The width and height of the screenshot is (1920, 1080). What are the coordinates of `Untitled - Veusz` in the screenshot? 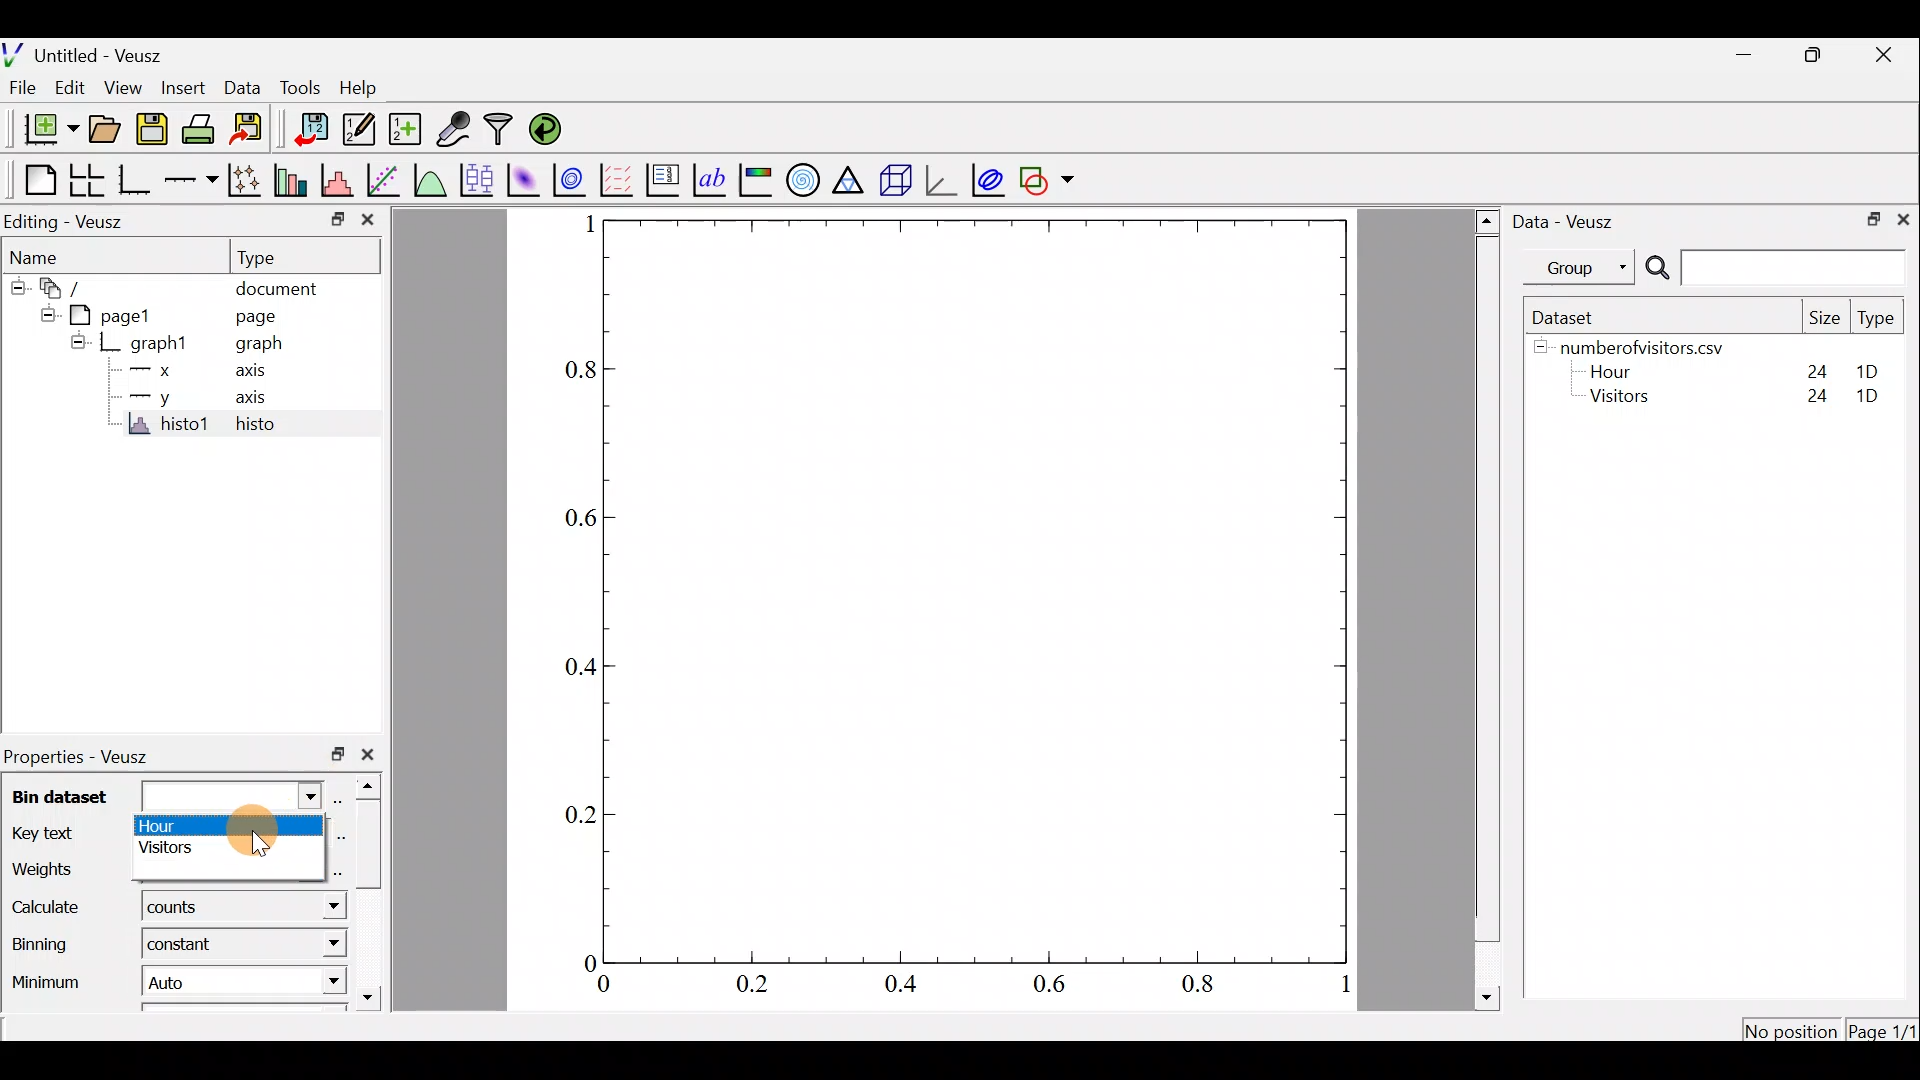 It's located at (89, 53).